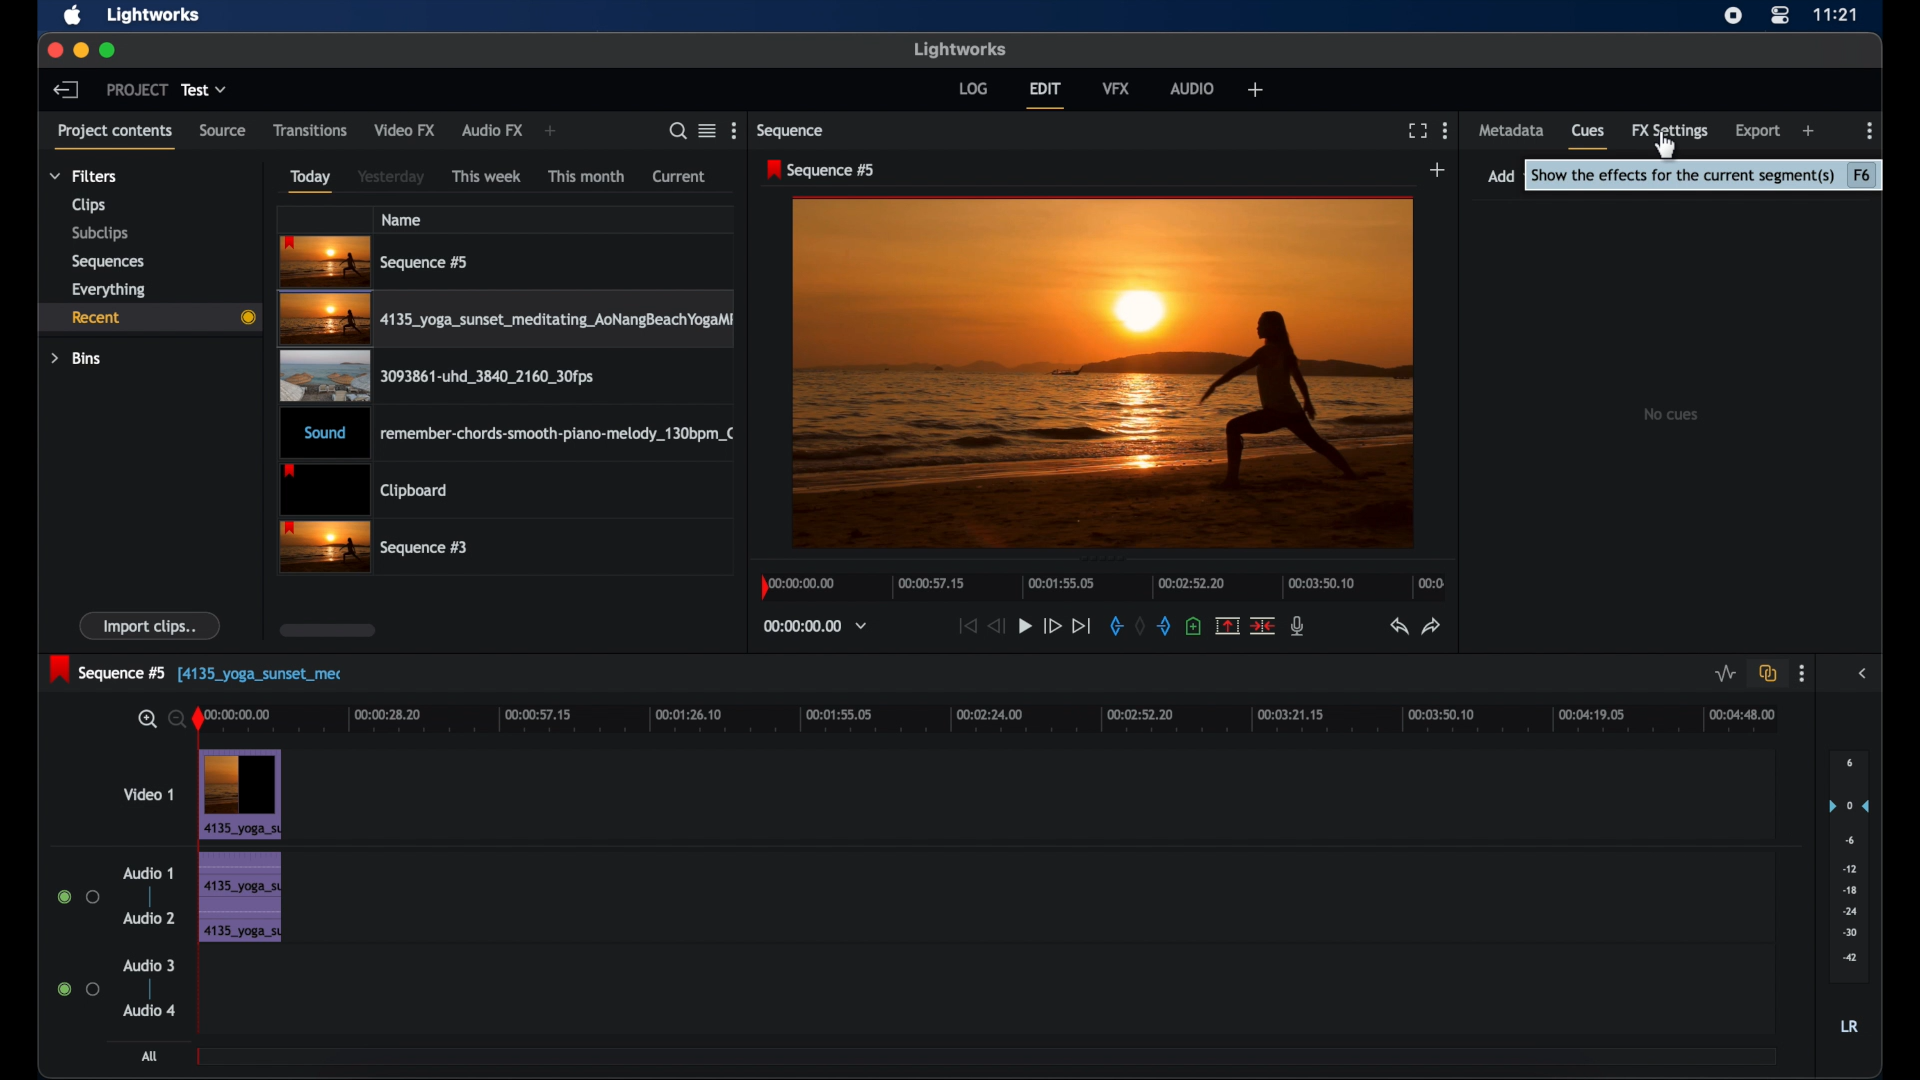 The width and height of the screenshot is (1920, 1080). Describe the element at coordinates (1193, 88) in the screenshot. I see `audio` at that location.